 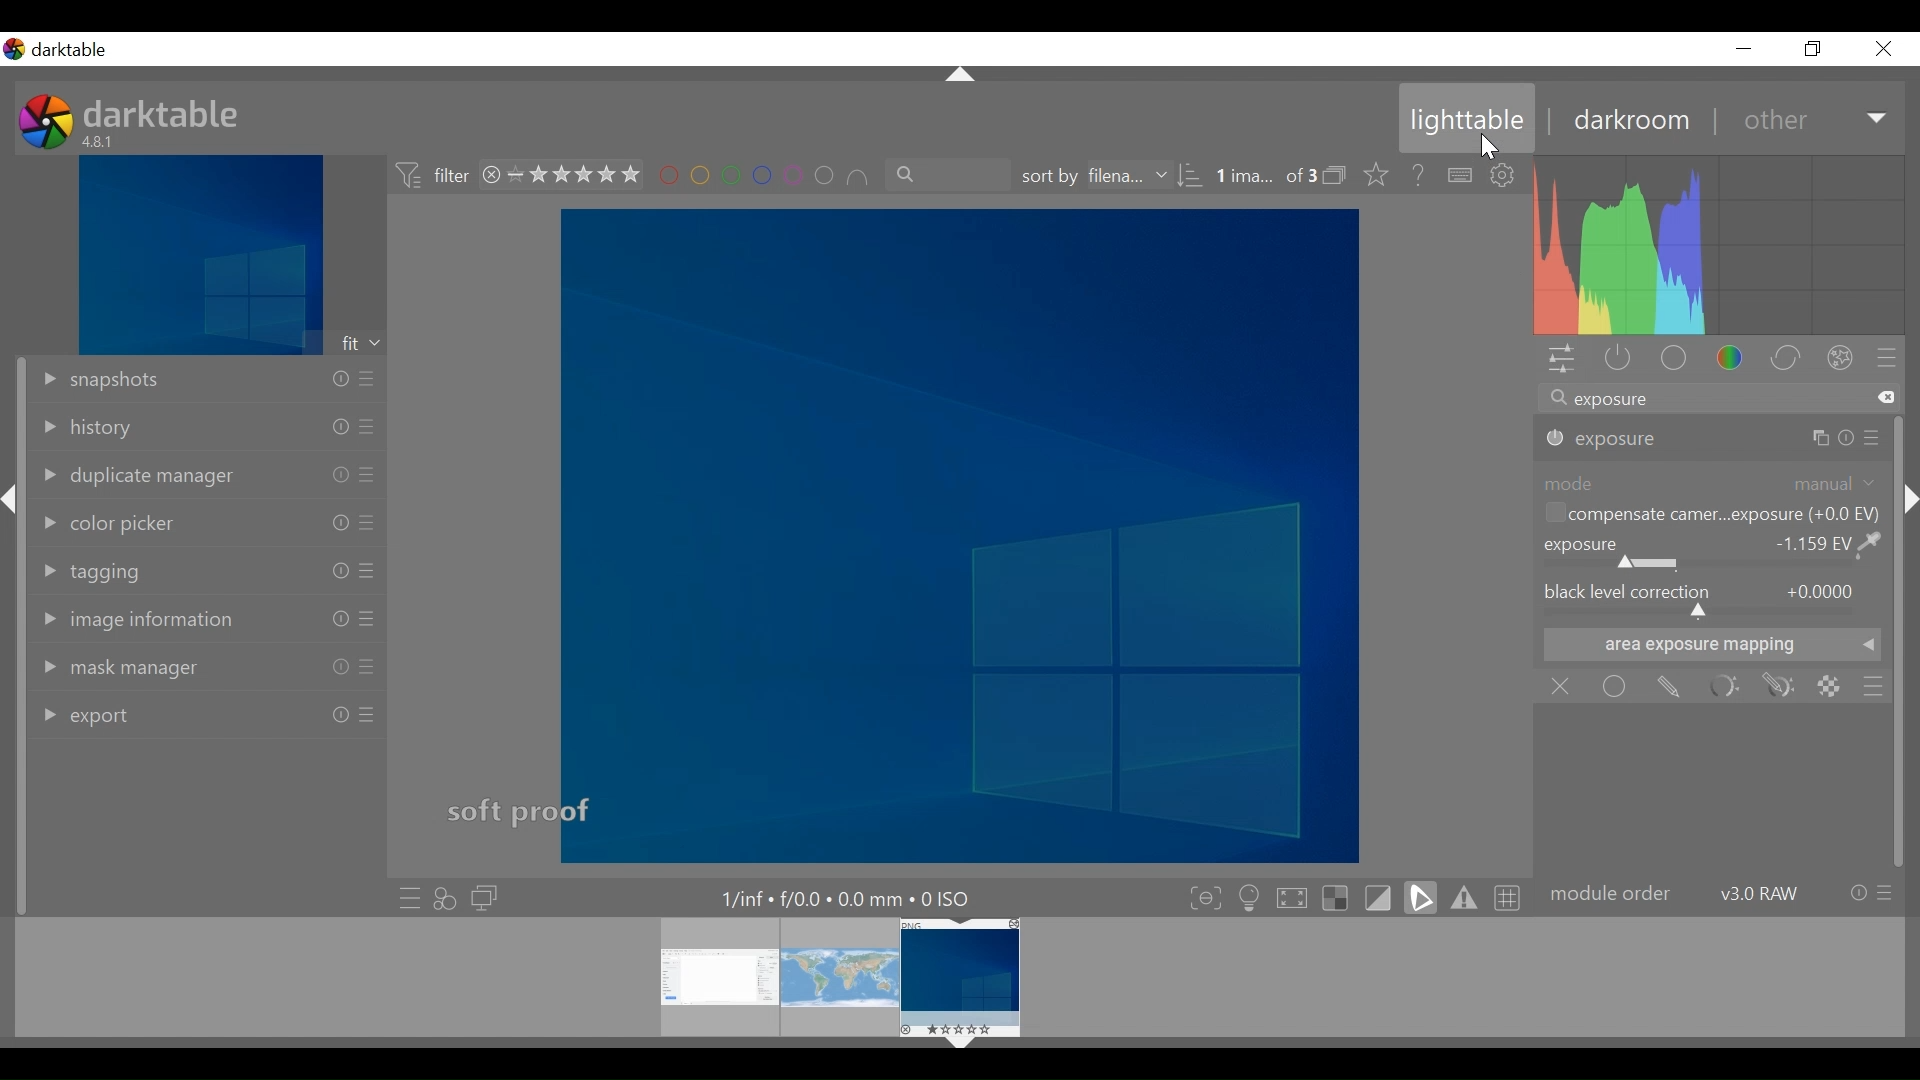 I want to click on define shortcuts, so click(x=1462, y=176).